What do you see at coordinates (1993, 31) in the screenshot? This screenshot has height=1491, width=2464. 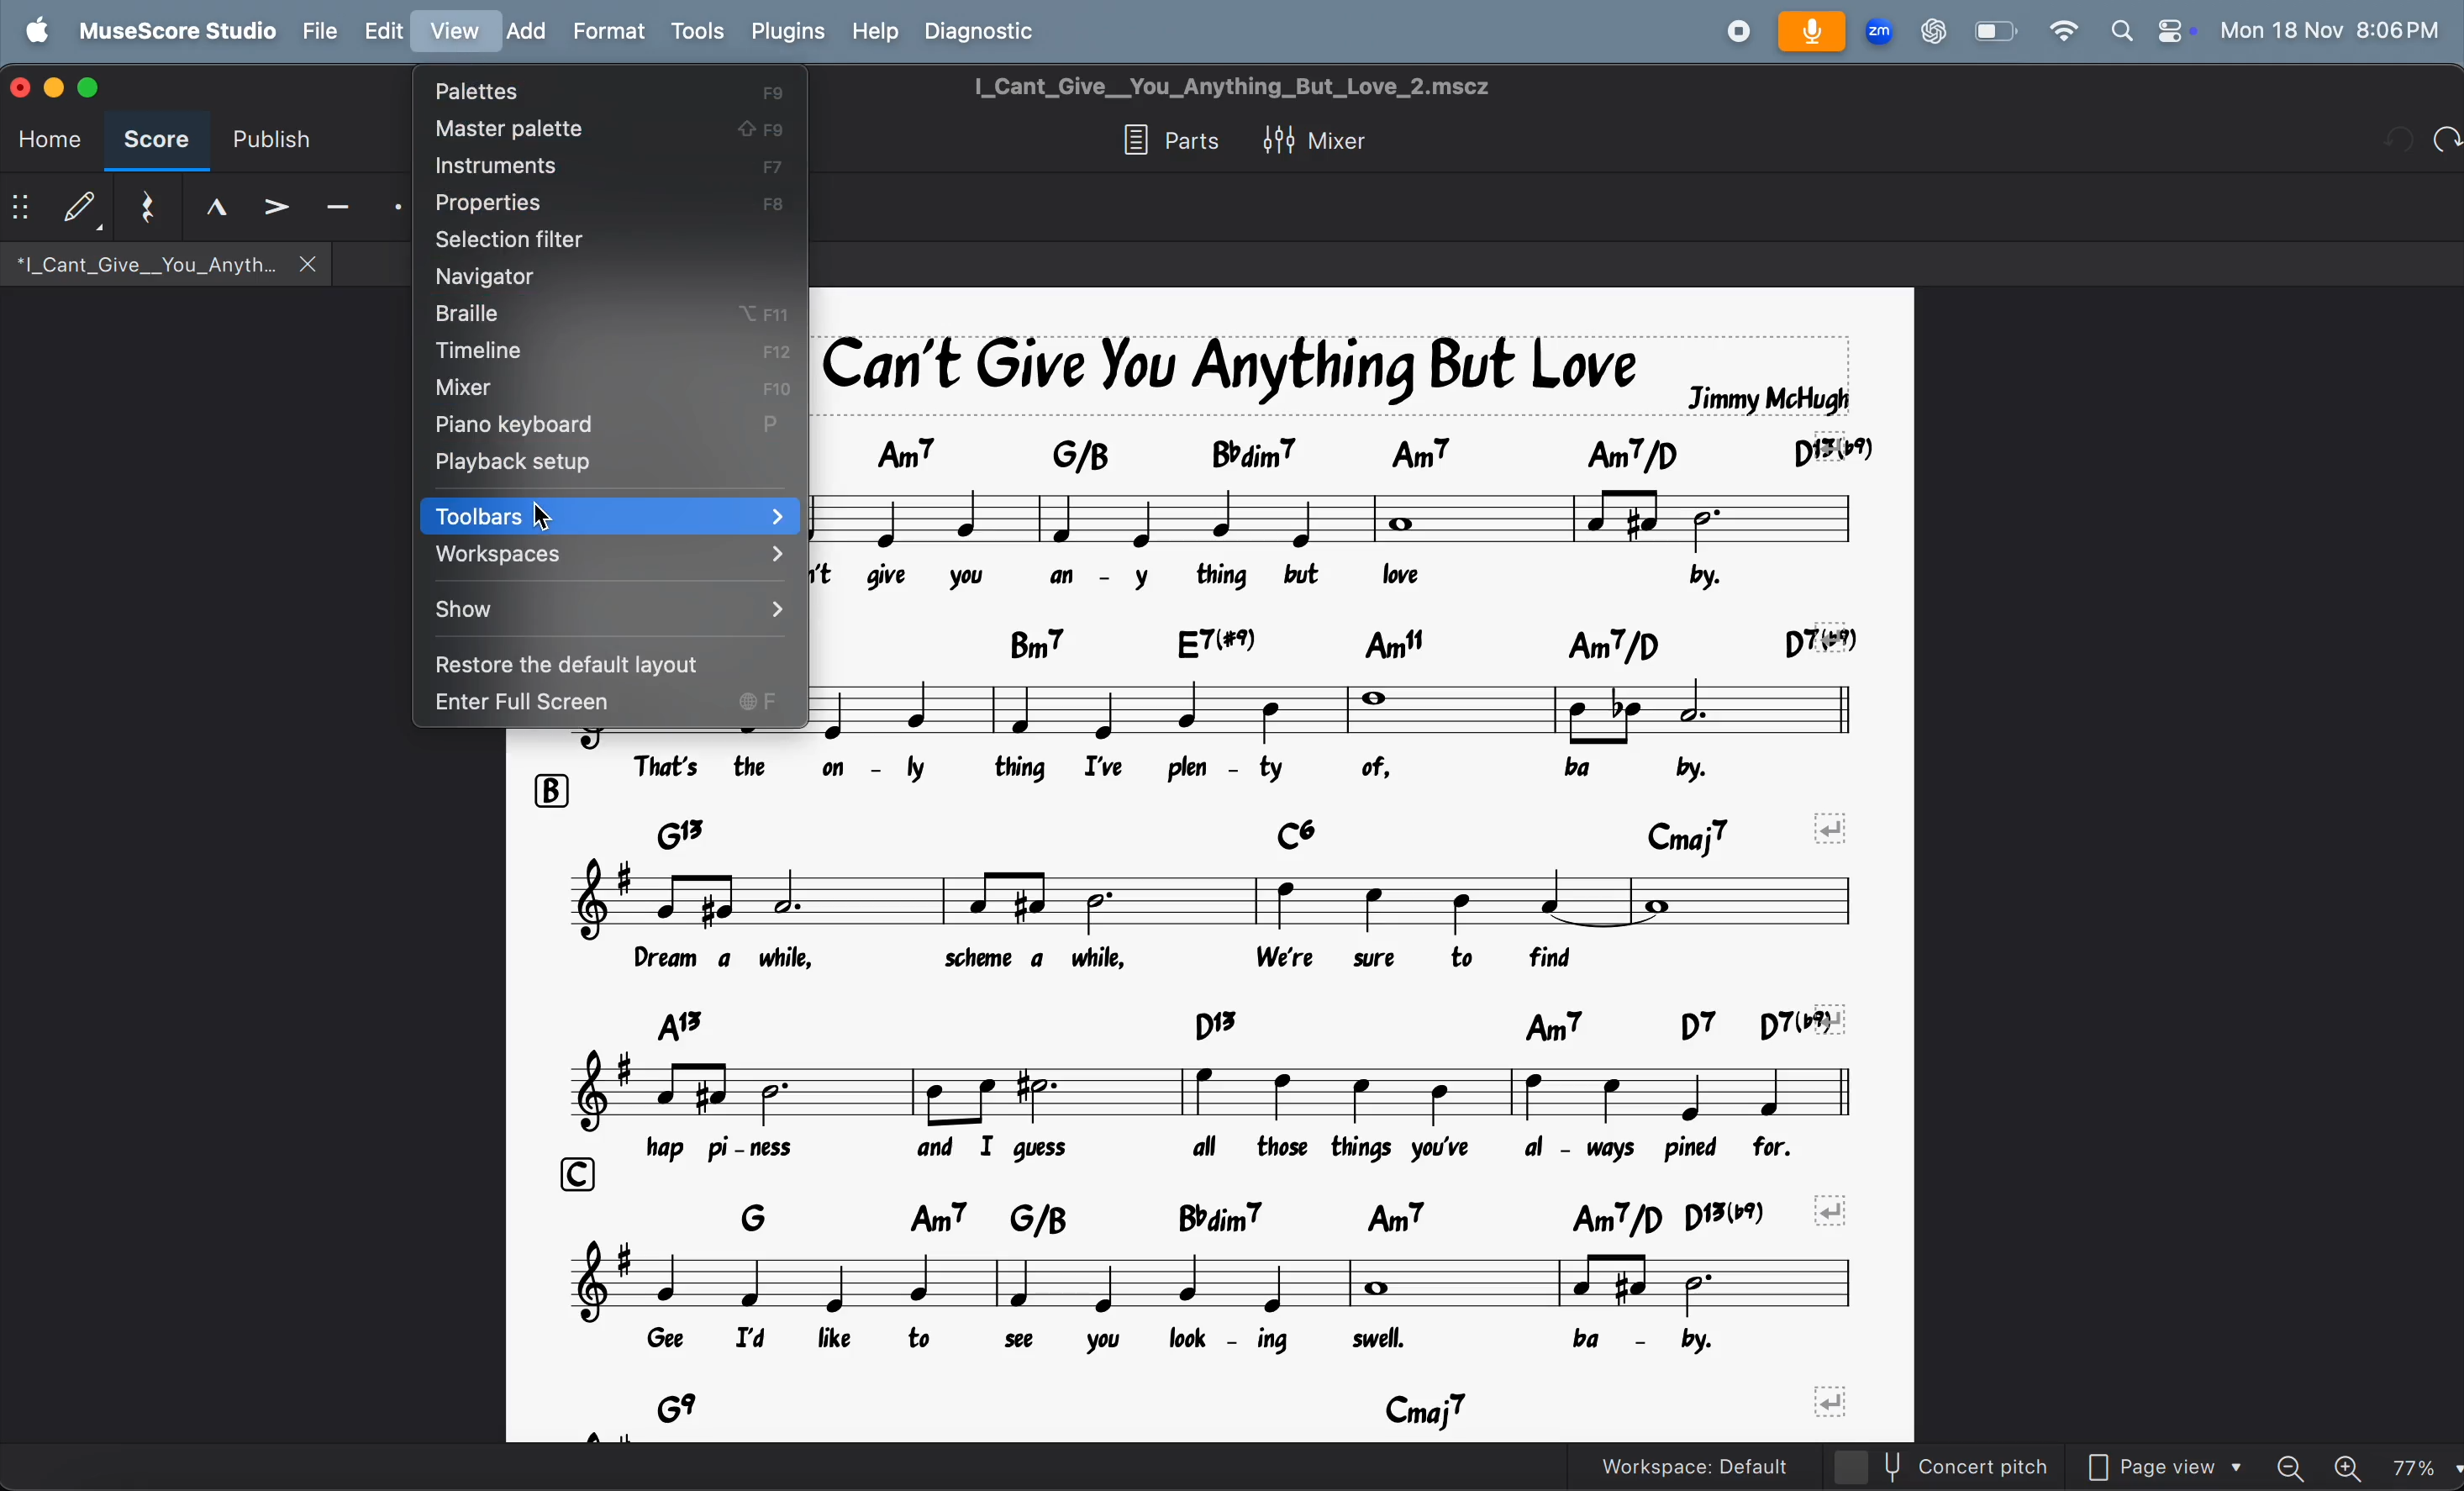 I see `battery` at bounding box center [1993, 31].